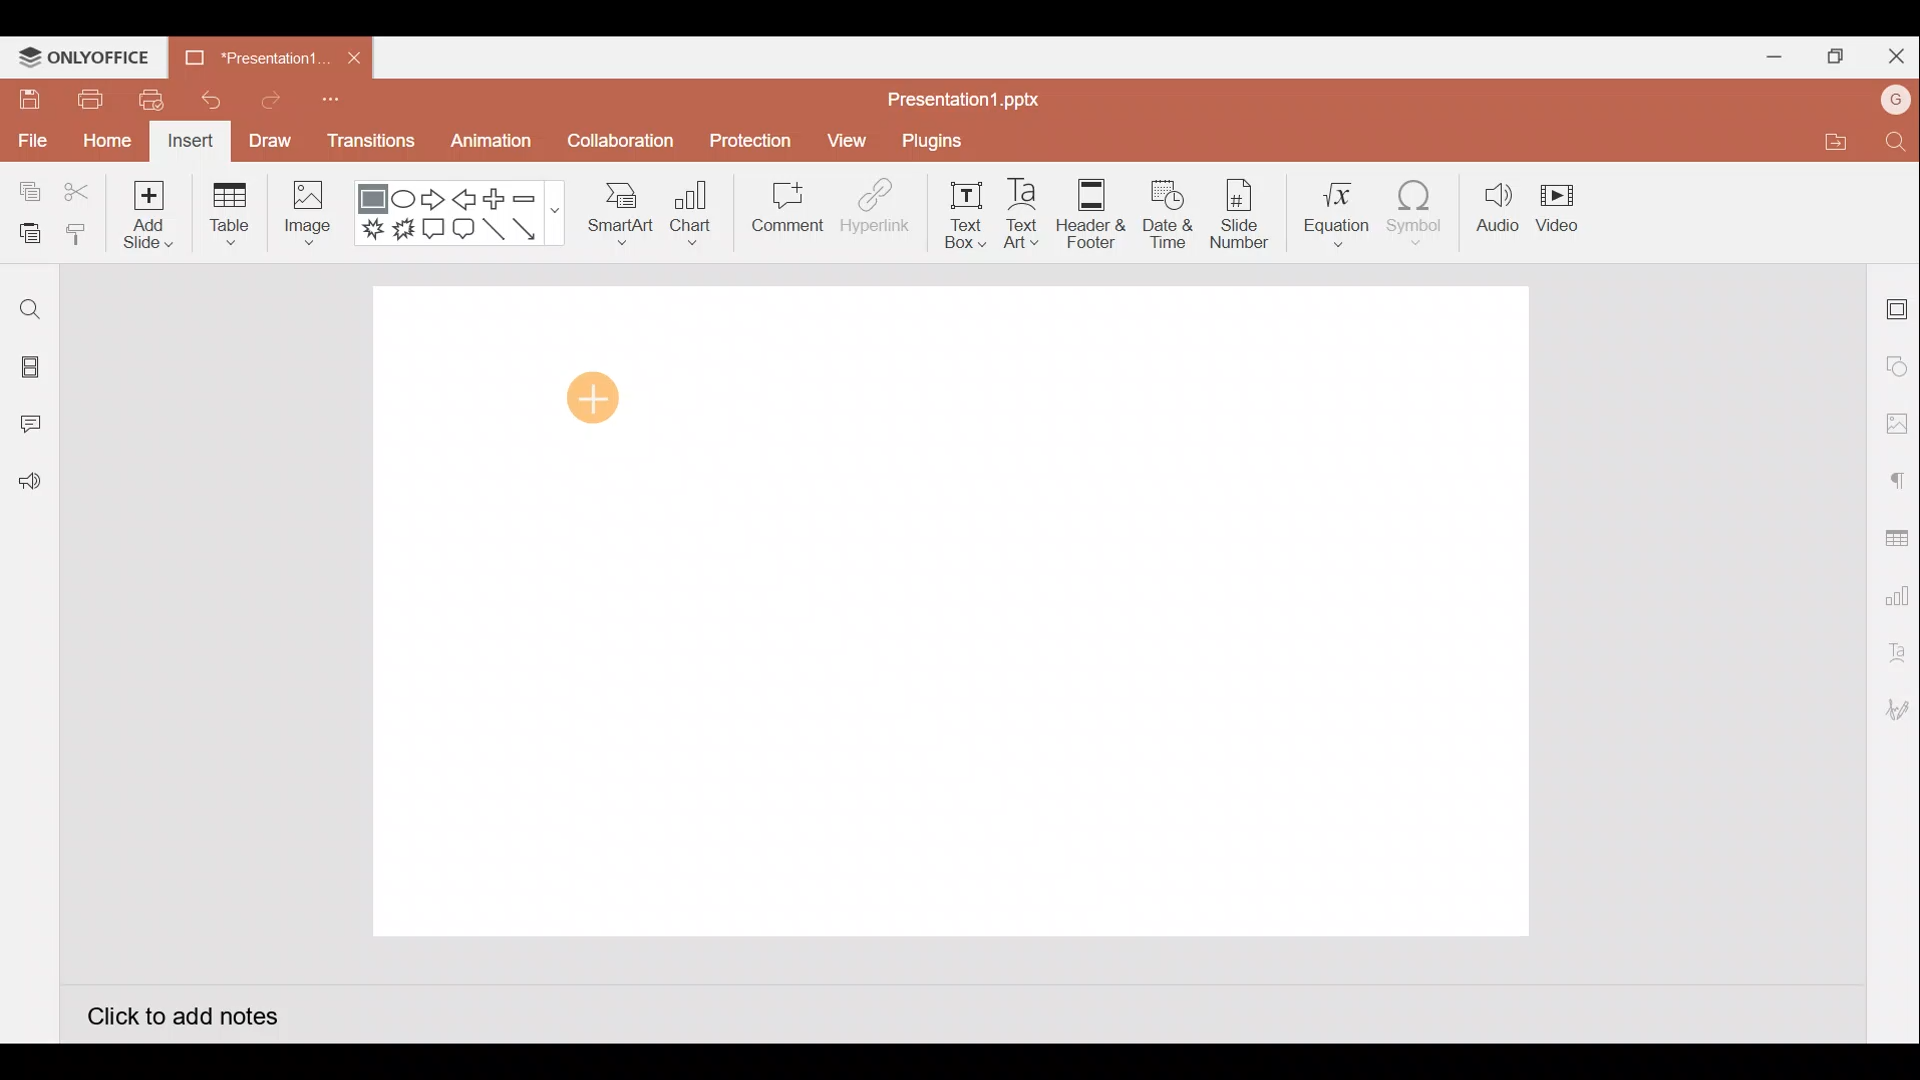  I want to click on Image, so click(304, 218).